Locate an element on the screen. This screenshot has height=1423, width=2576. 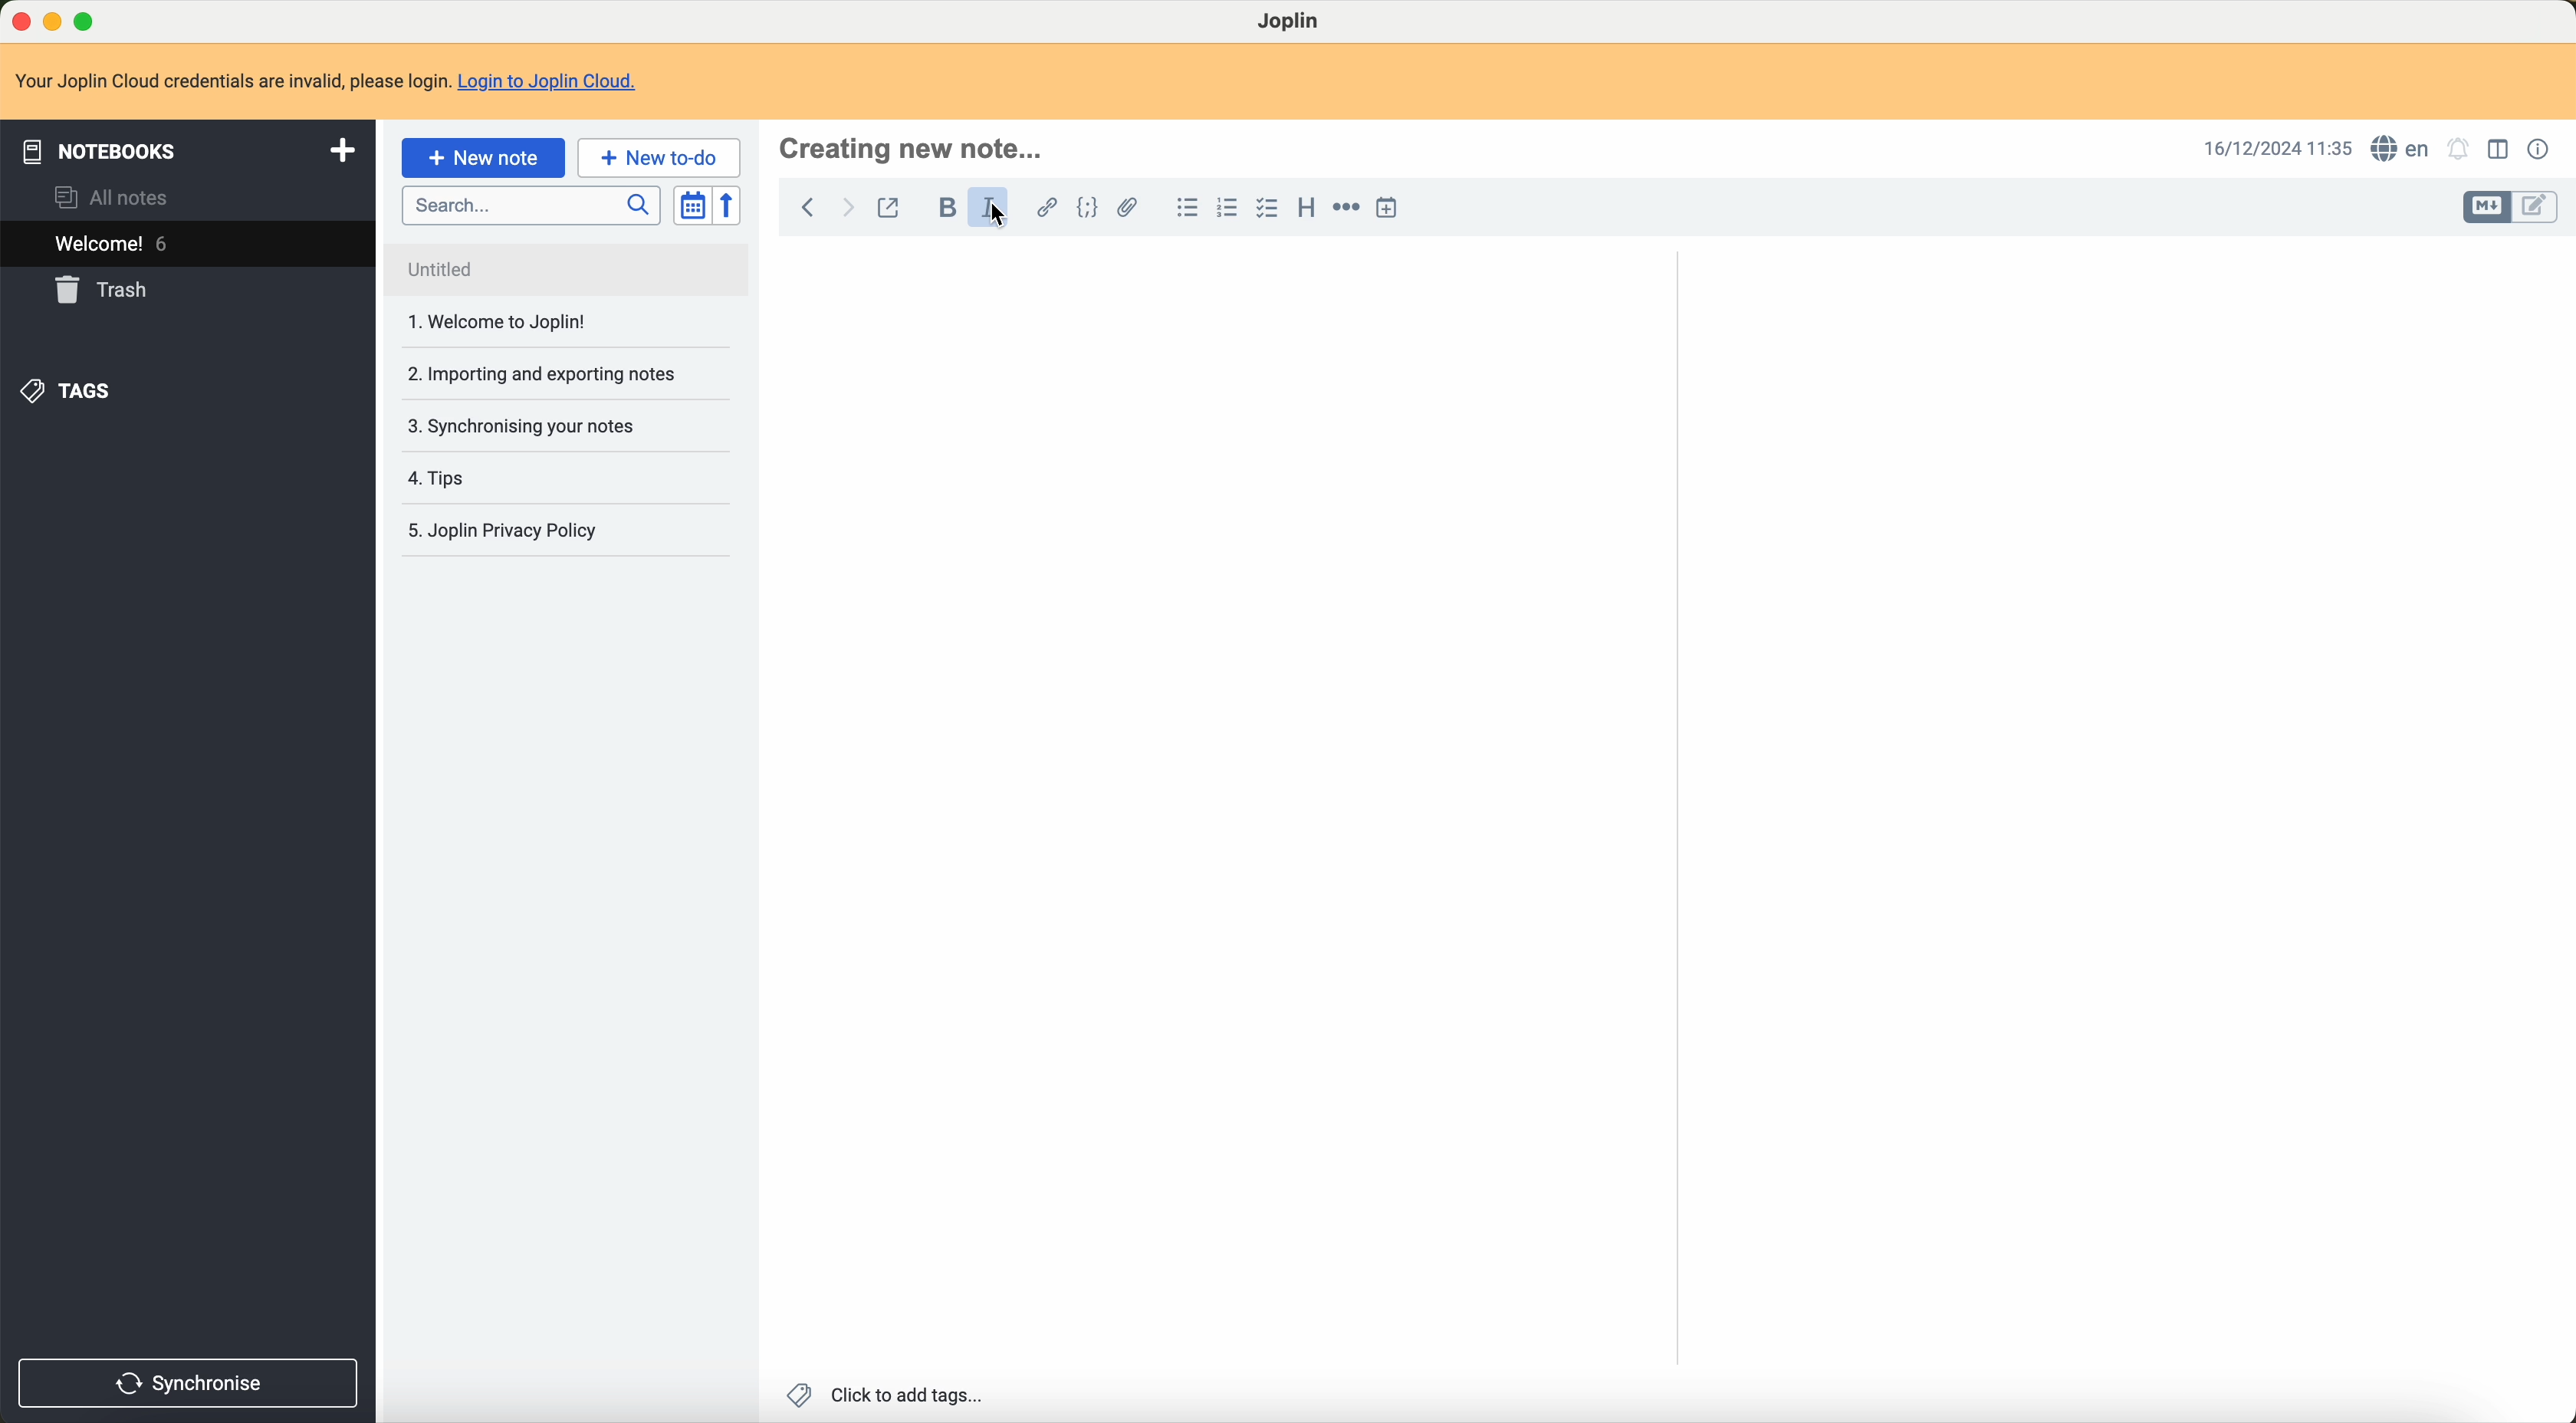
untitled is located at coordinates (486, 271).